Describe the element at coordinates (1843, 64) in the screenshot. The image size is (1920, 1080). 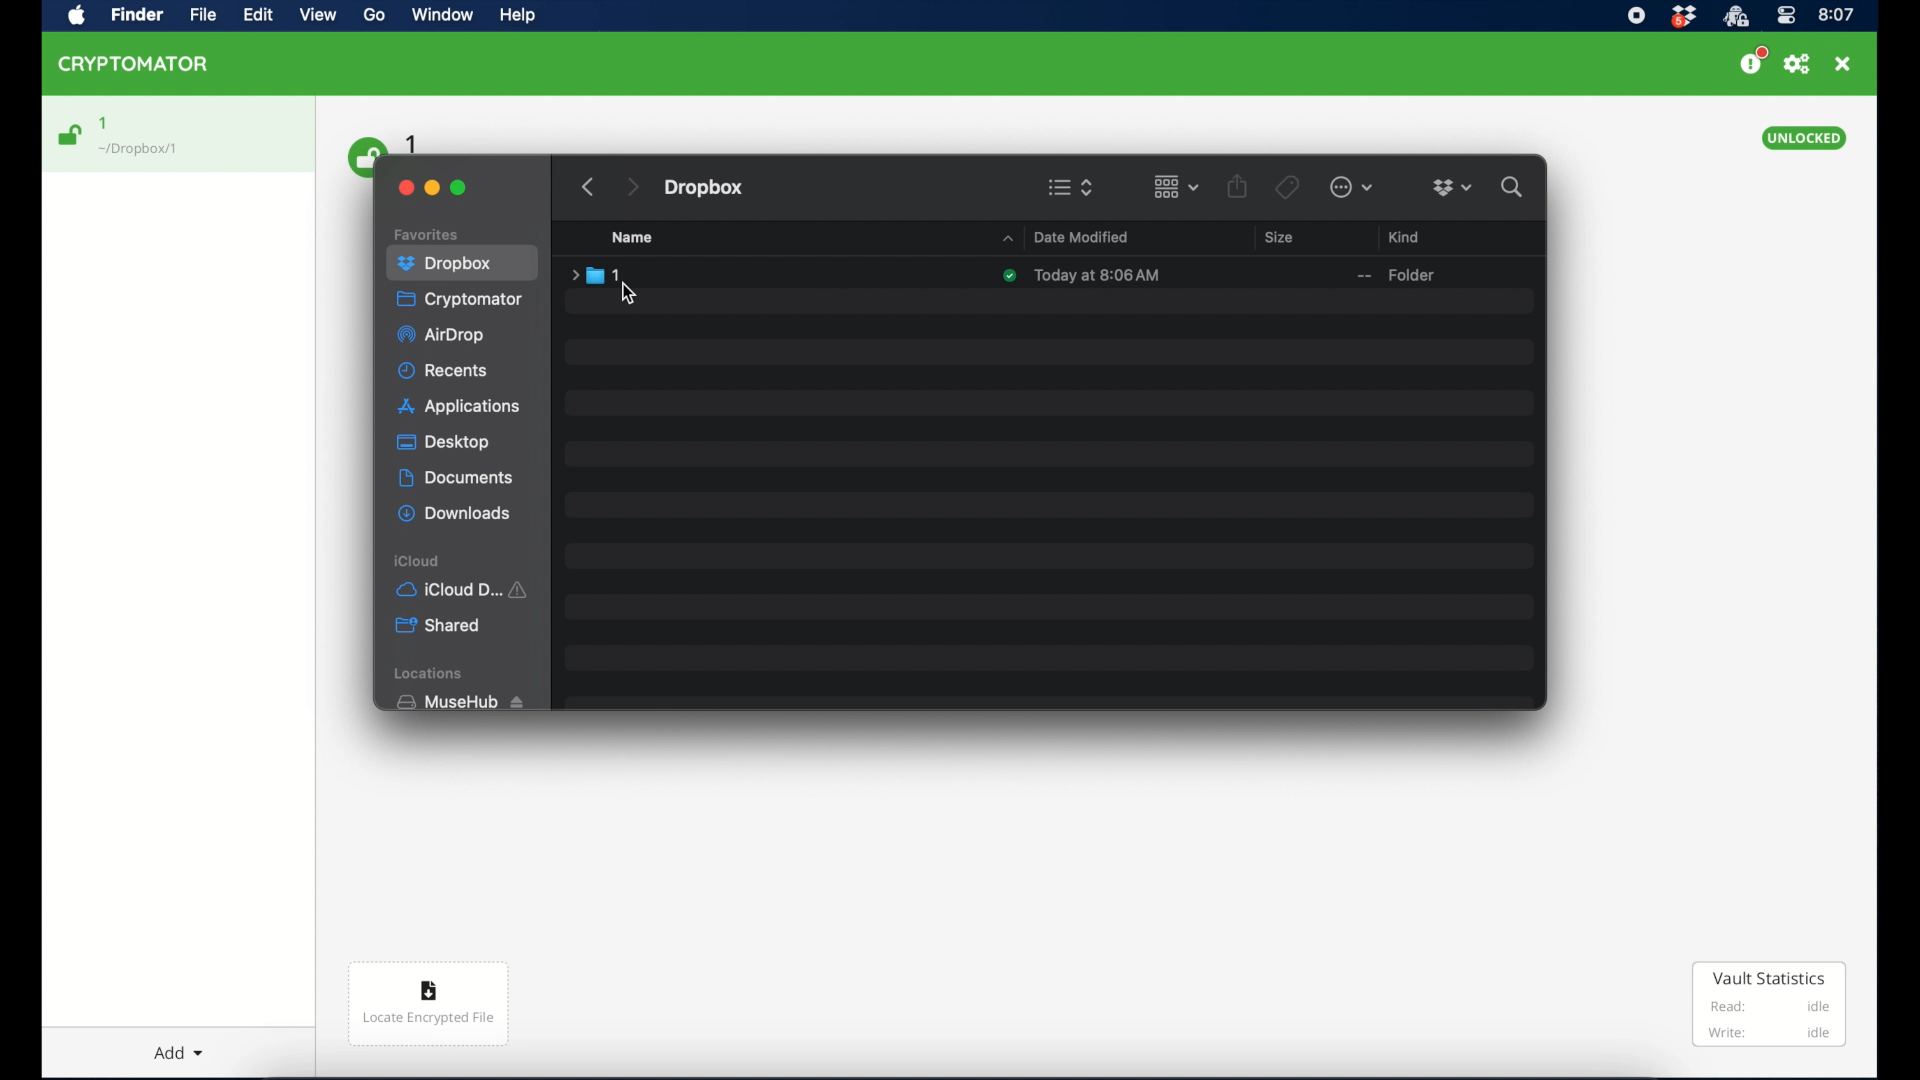
I see `close` at that location.